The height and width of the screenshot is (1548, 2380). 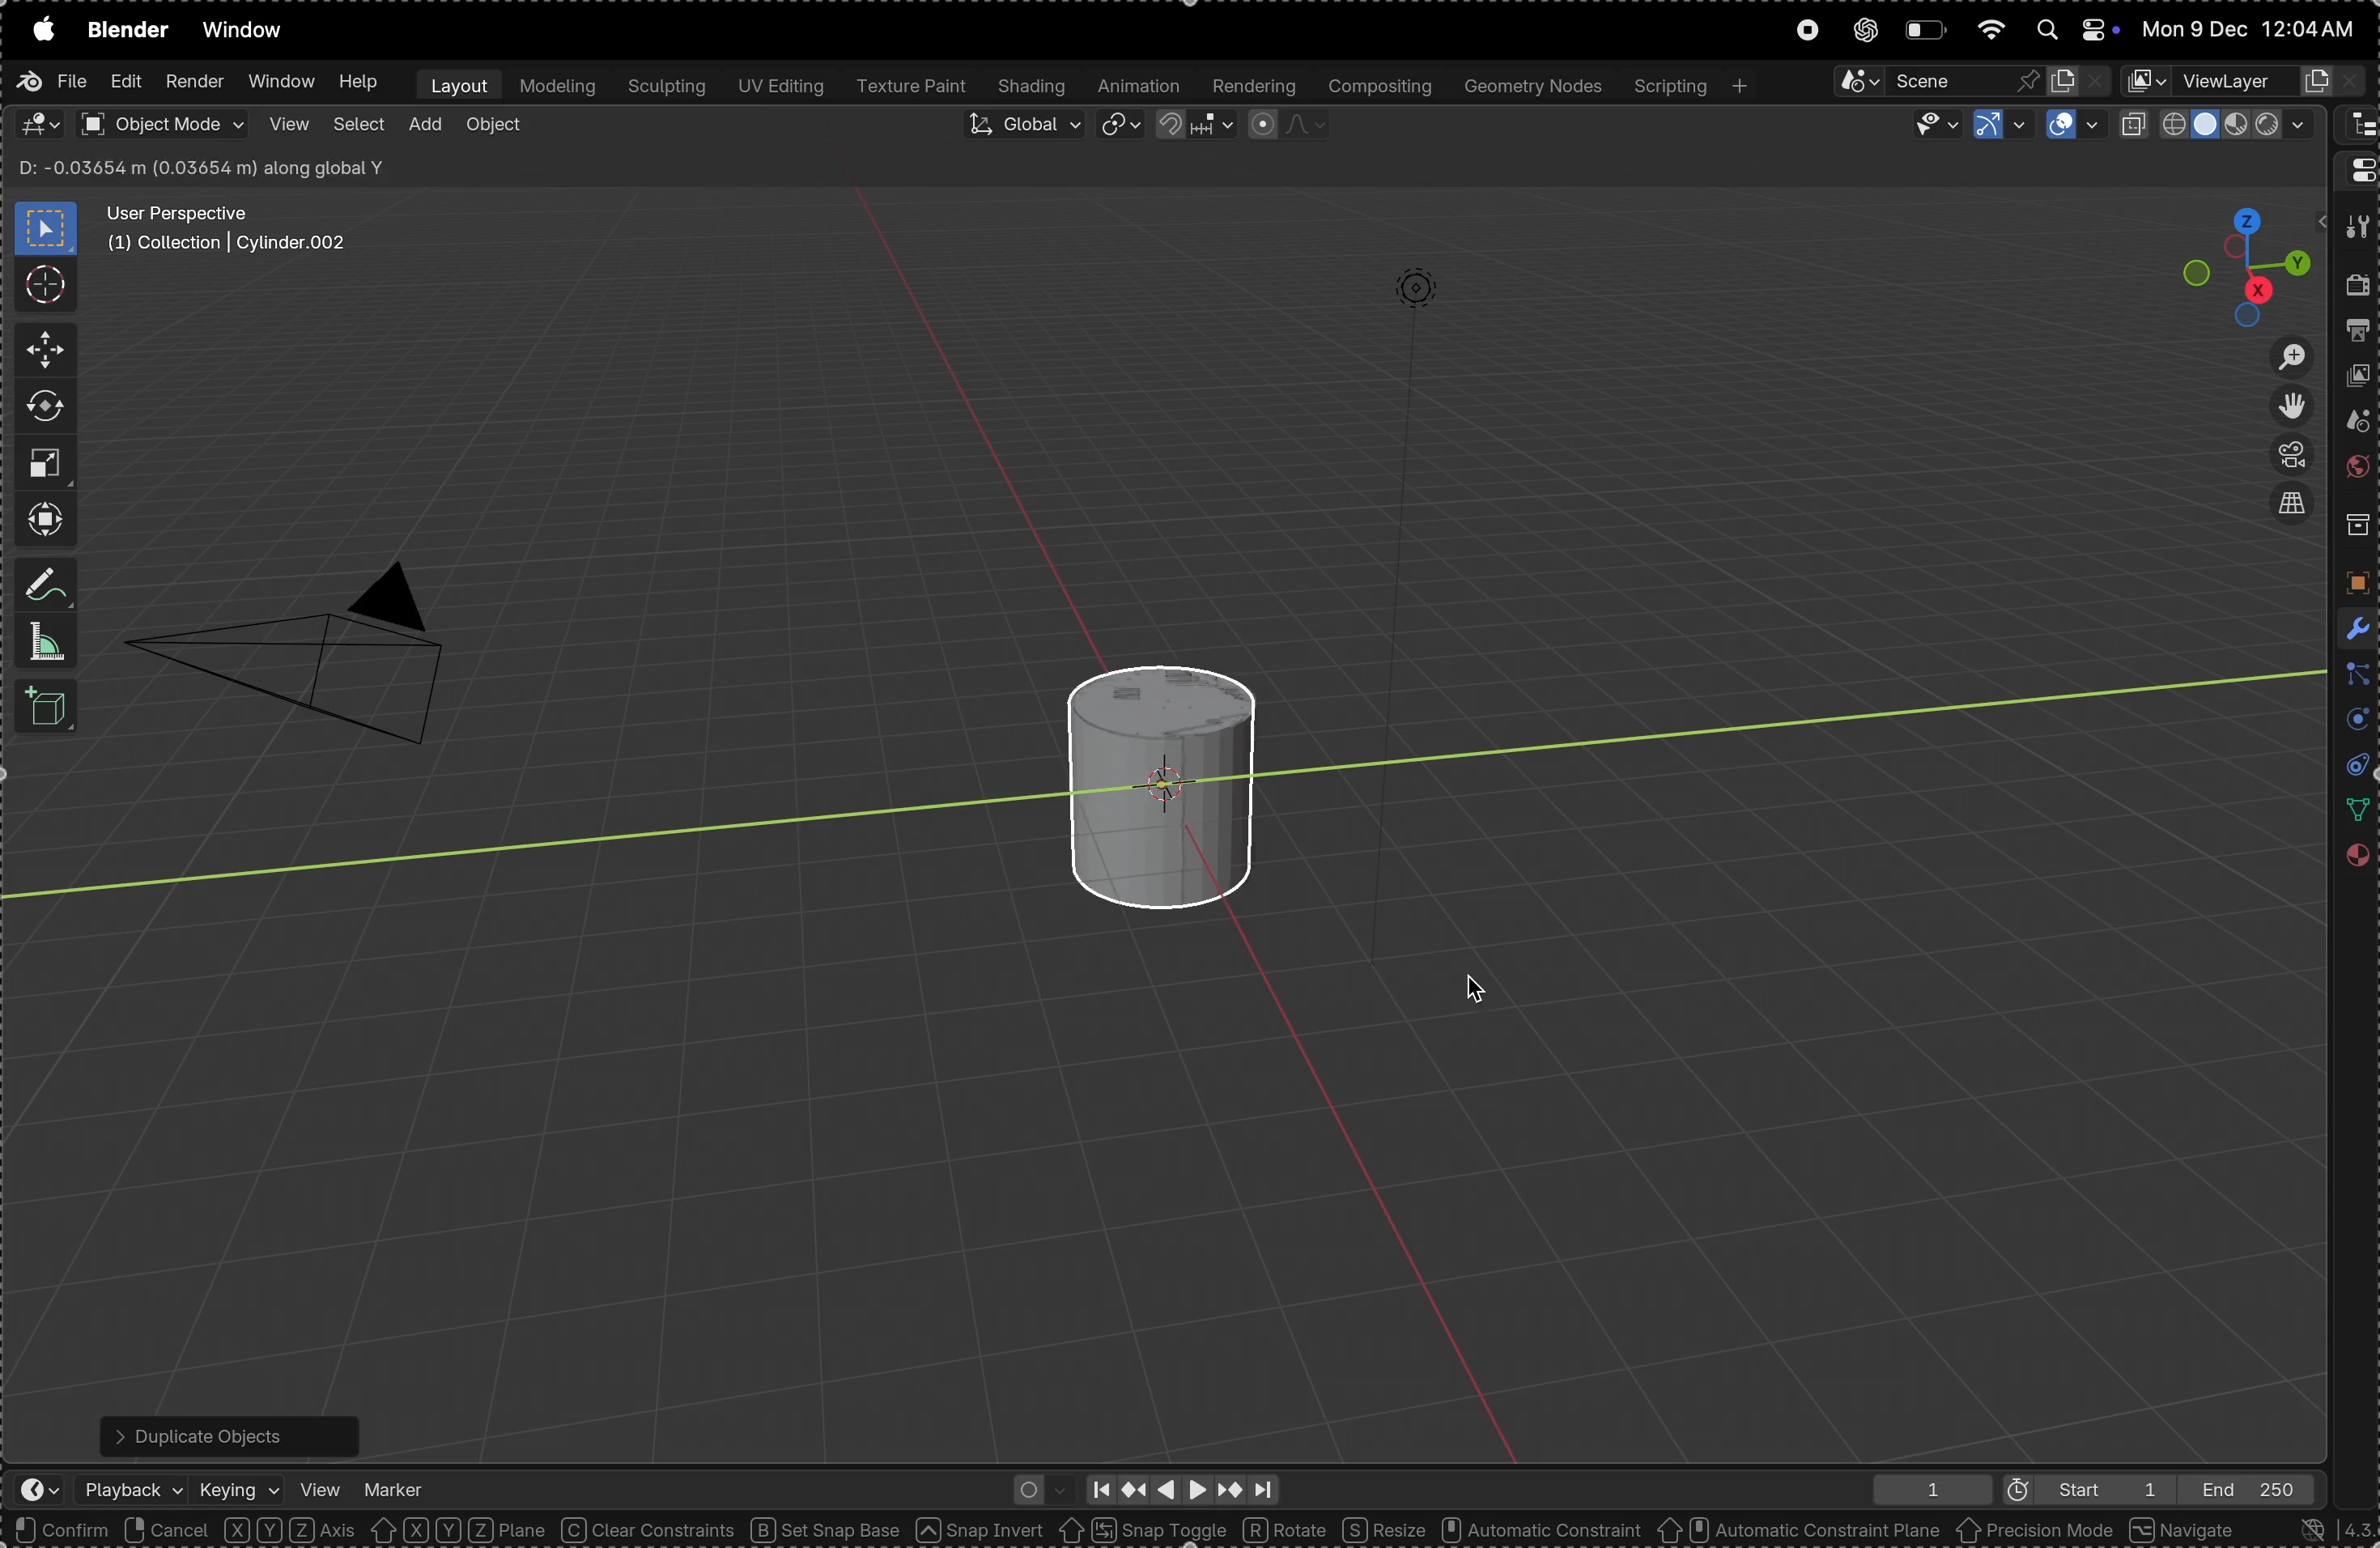 I want to click on Plane, so click(x=510, y=1530).